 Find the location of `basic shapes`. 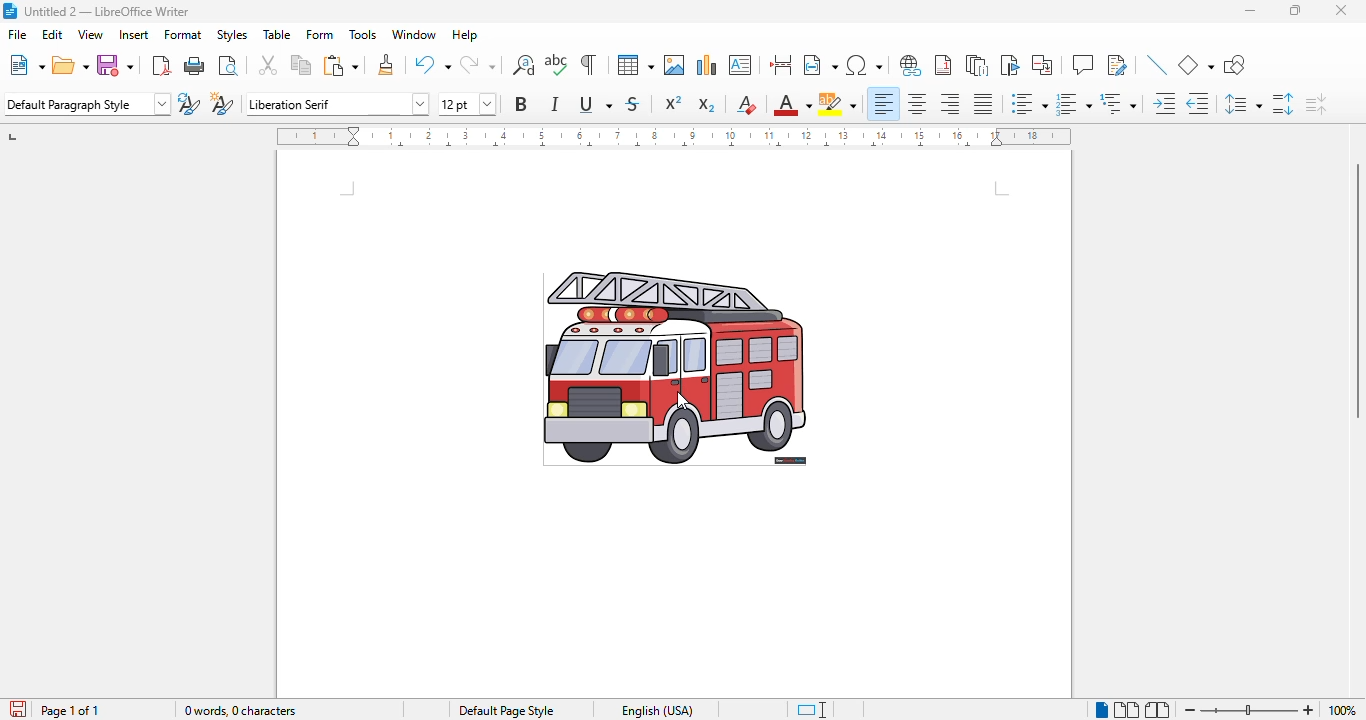

basic shapes is located at coordinates (1195, 65).